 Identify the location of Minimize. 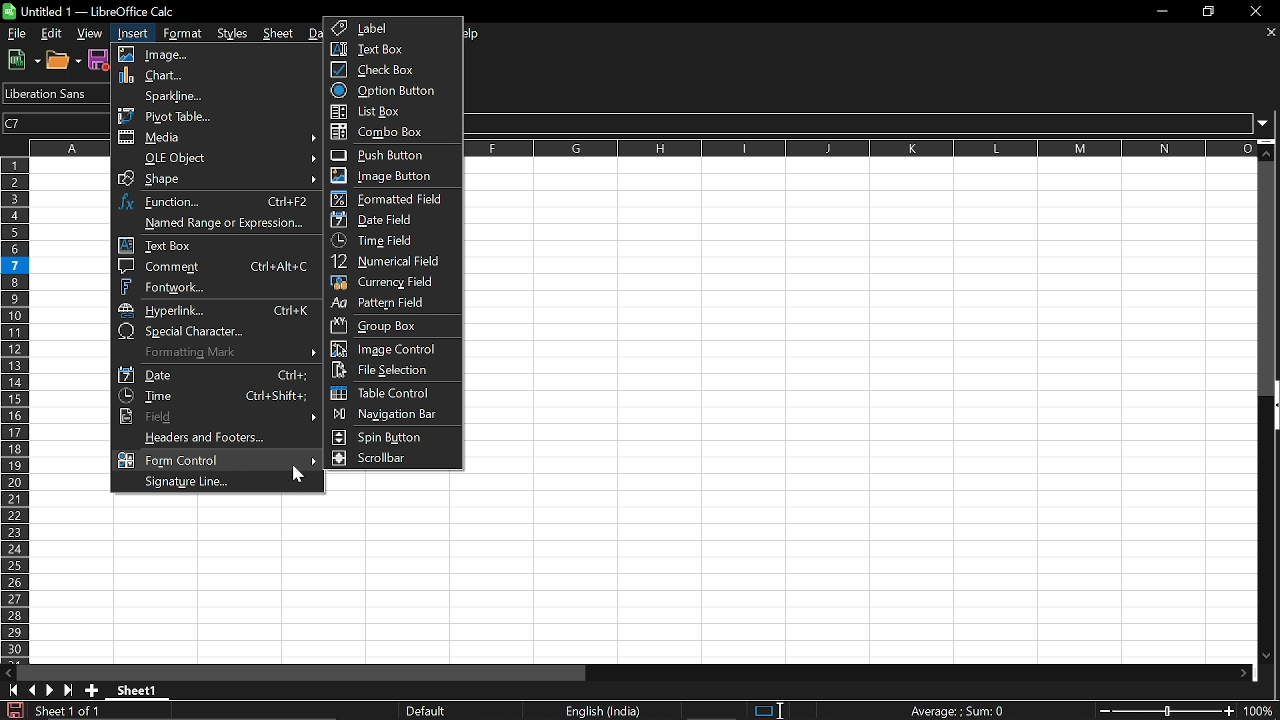
(1158, 11).